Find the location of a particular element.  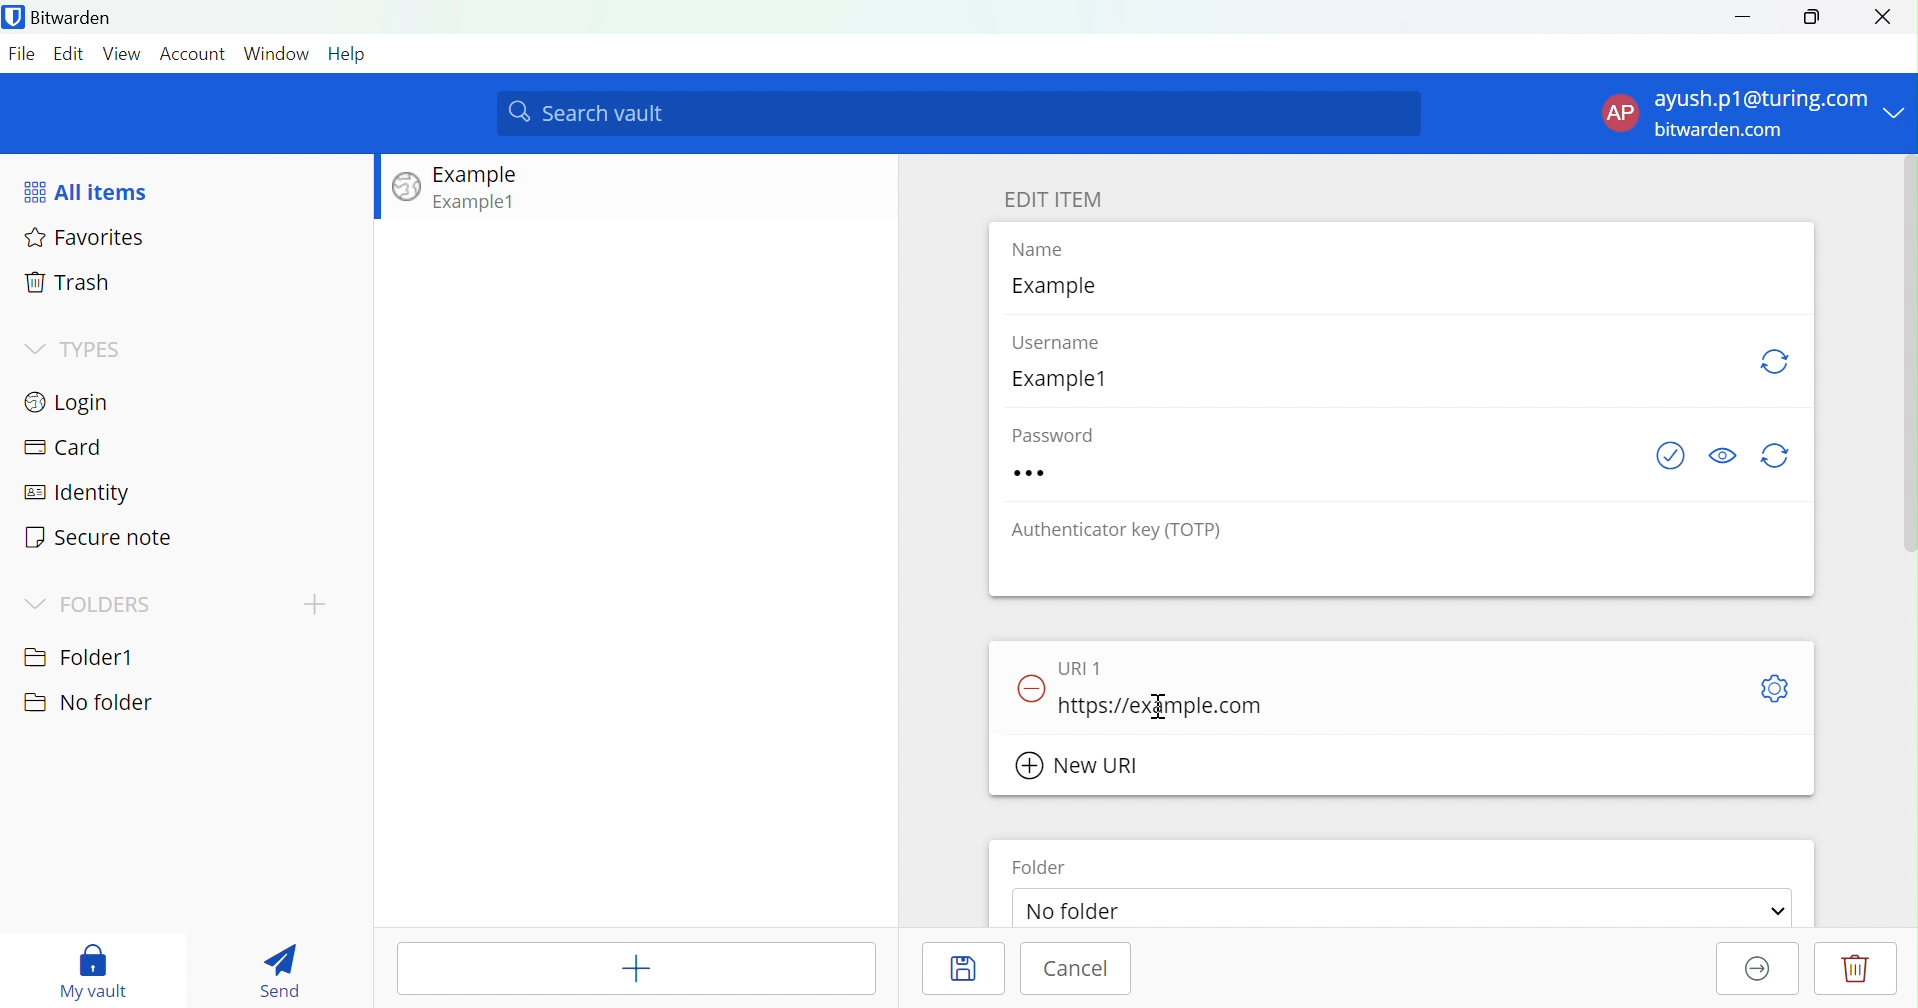

Card is located at coordinates (63, 448).